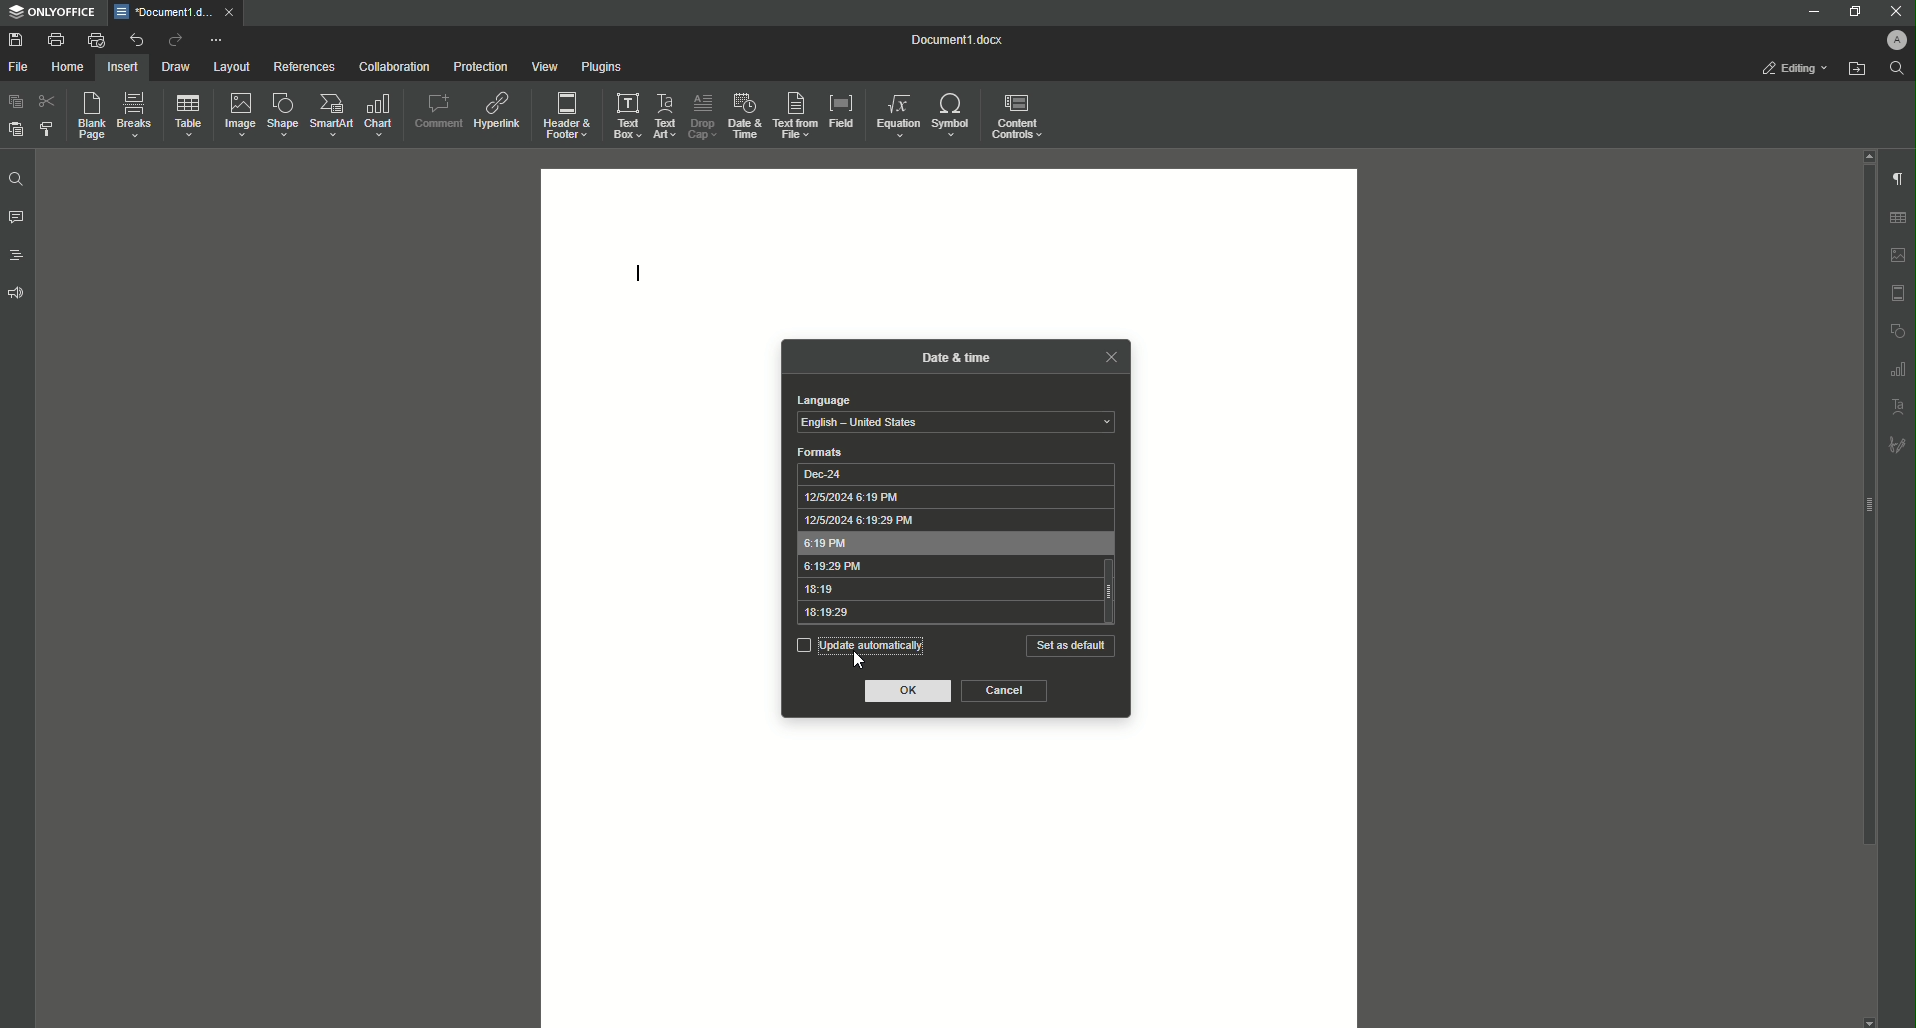  I want to click on File, so click(21, 67).